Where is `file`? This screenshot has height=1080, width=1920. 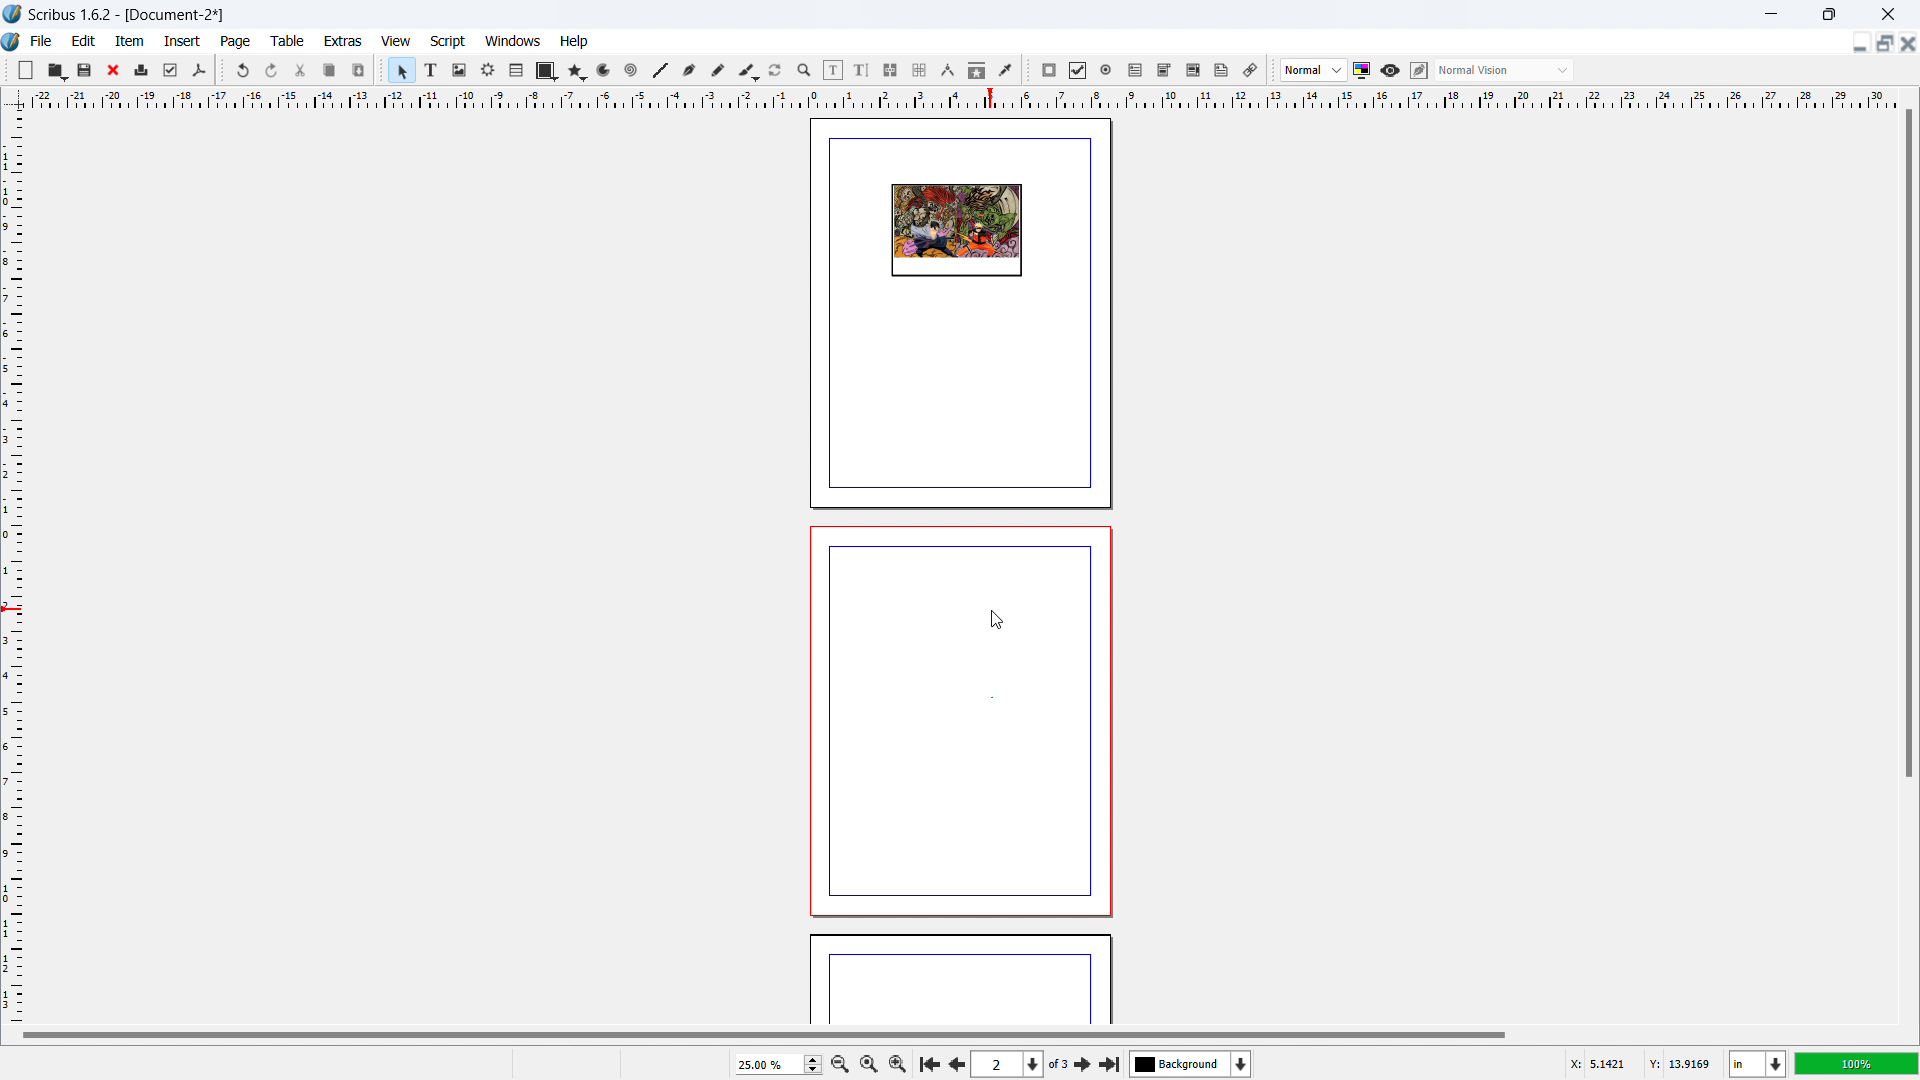 file is located at coordinates (40, 41).